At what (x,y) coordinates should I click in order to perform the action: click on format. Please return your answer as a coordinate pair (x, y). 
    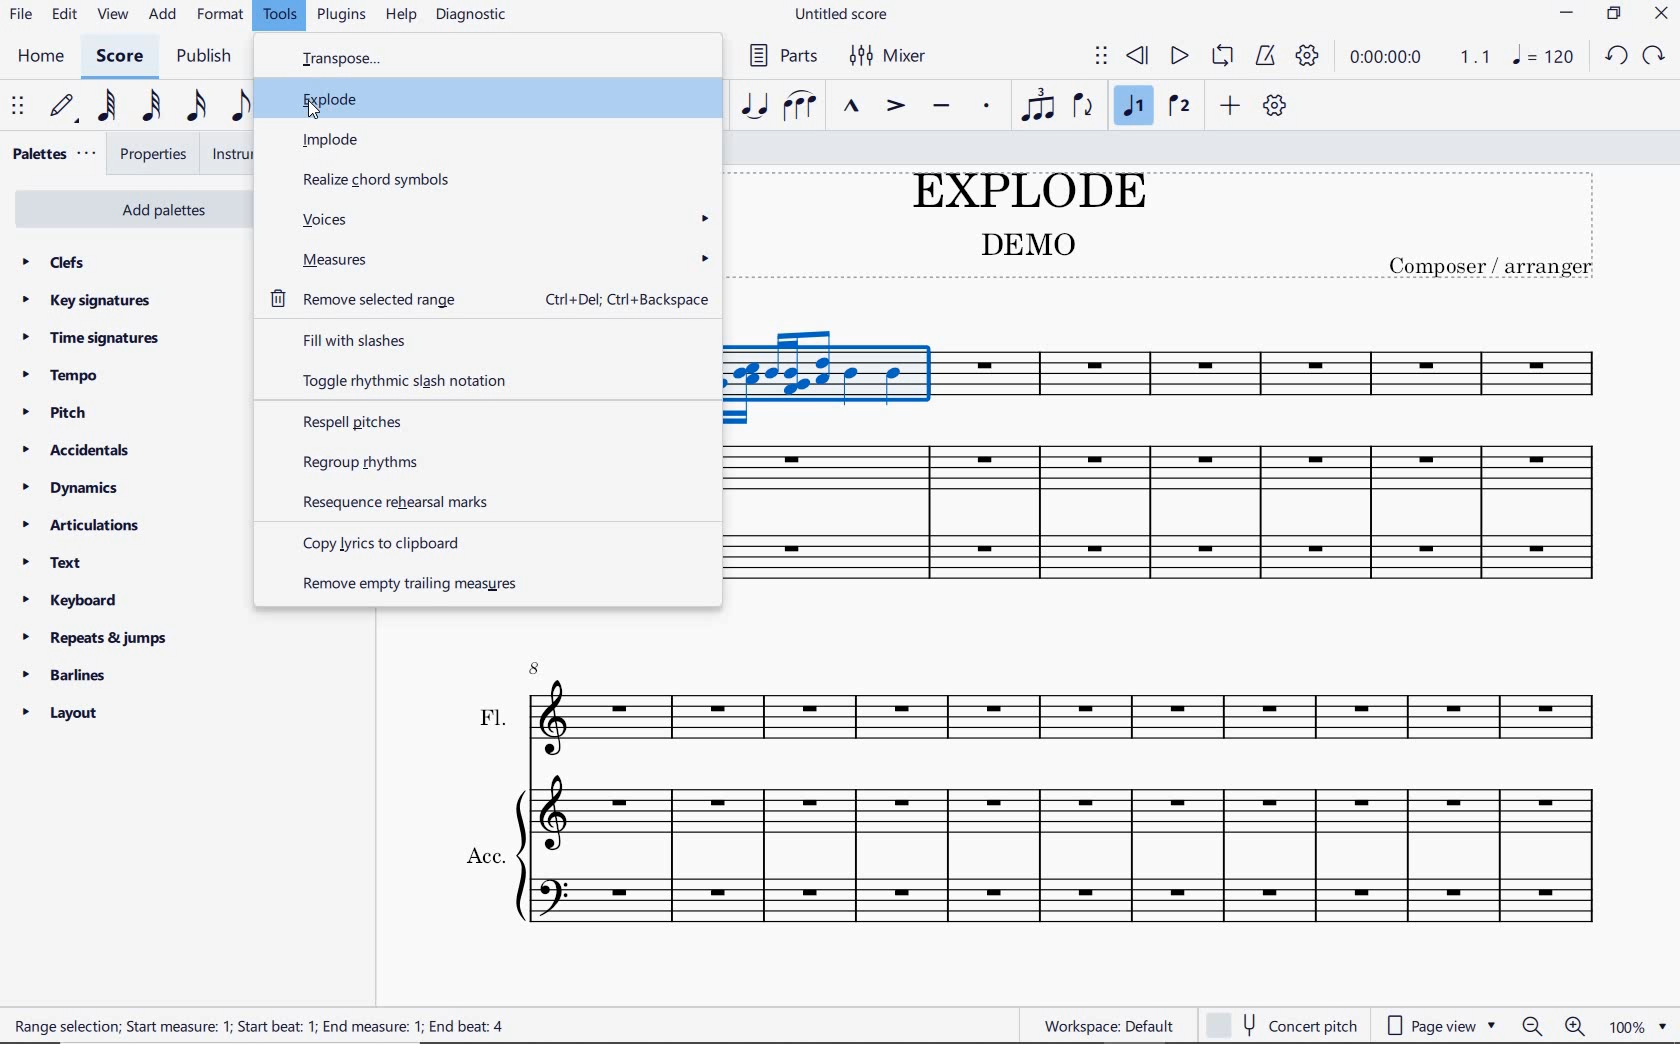
    Looking at the image, I should click on (220, 16).